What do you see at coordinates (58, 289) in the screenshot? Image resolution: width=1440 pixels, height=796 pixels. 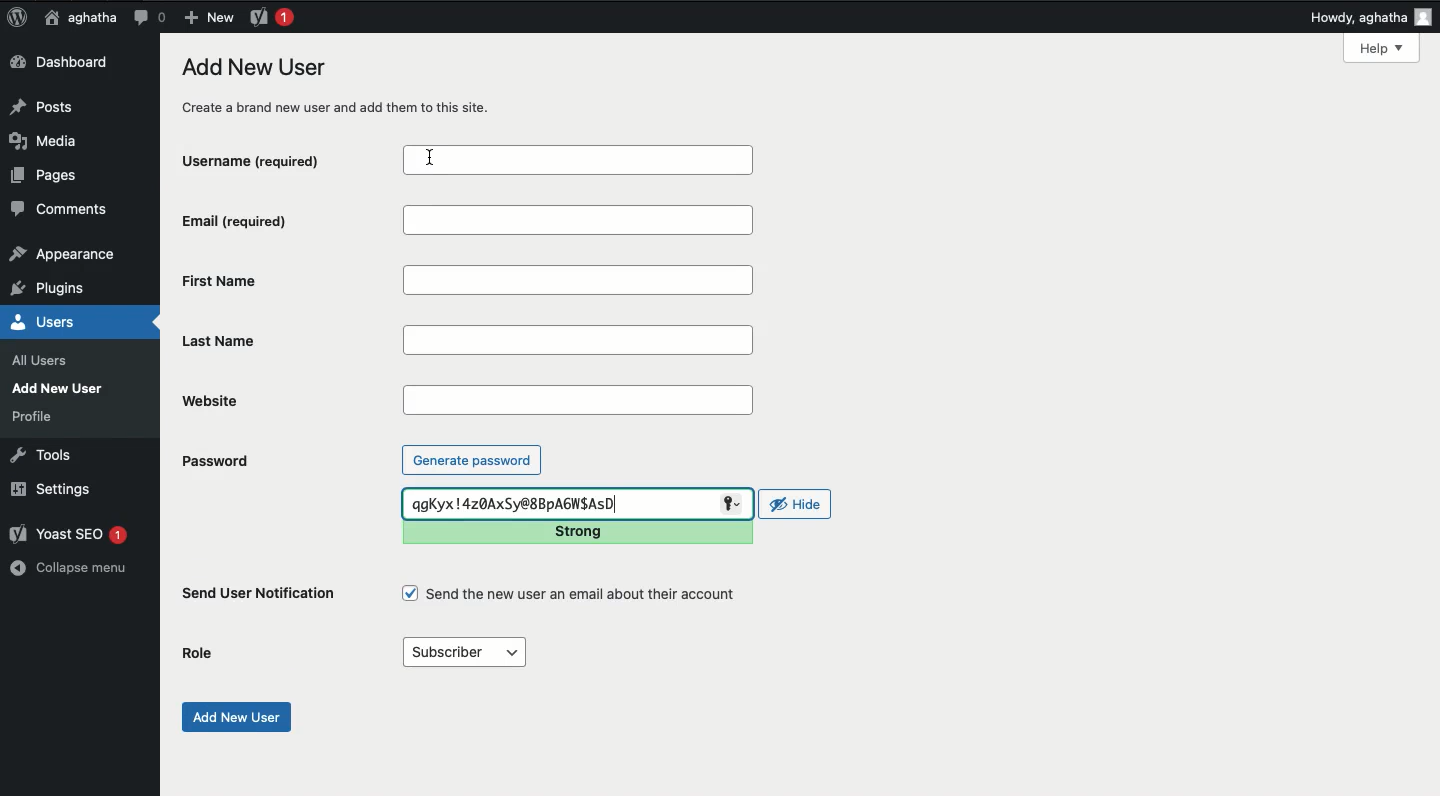 I see `plugins` at bounding box center [58, 289].